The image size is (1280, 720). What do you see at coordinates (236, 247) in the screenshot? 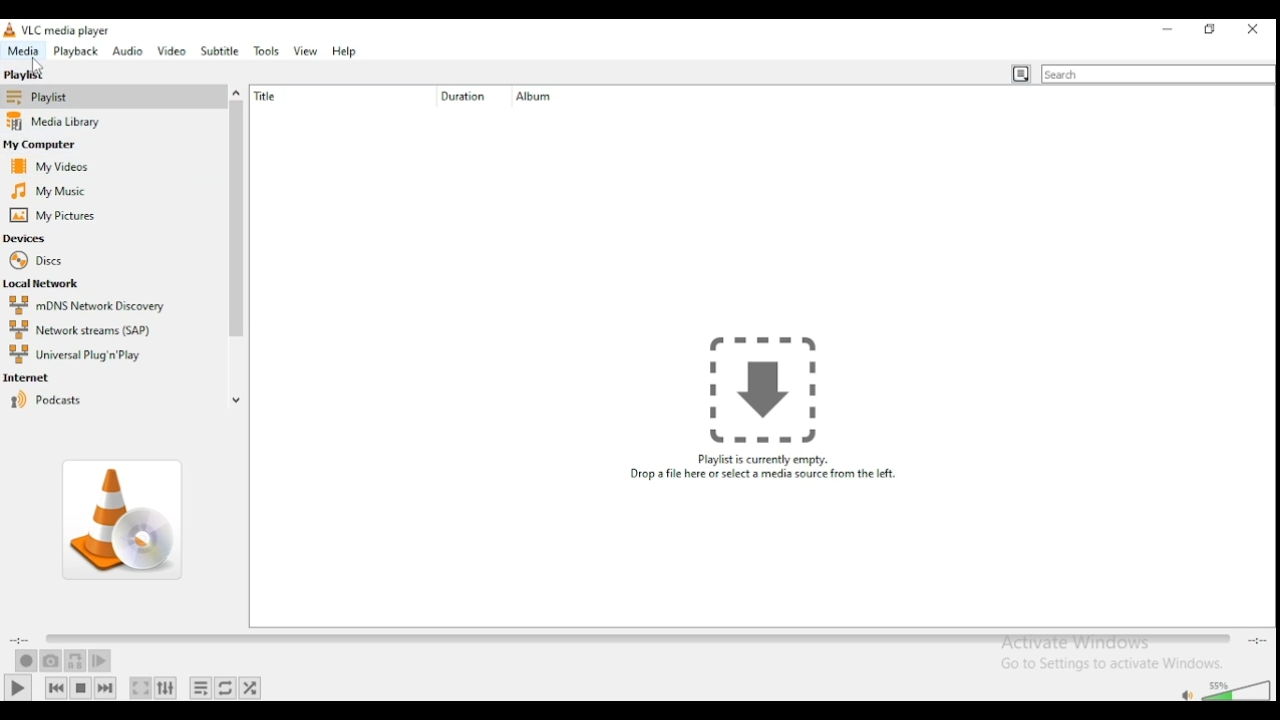
I see `scroll bar` at bounding box center [236, 247].